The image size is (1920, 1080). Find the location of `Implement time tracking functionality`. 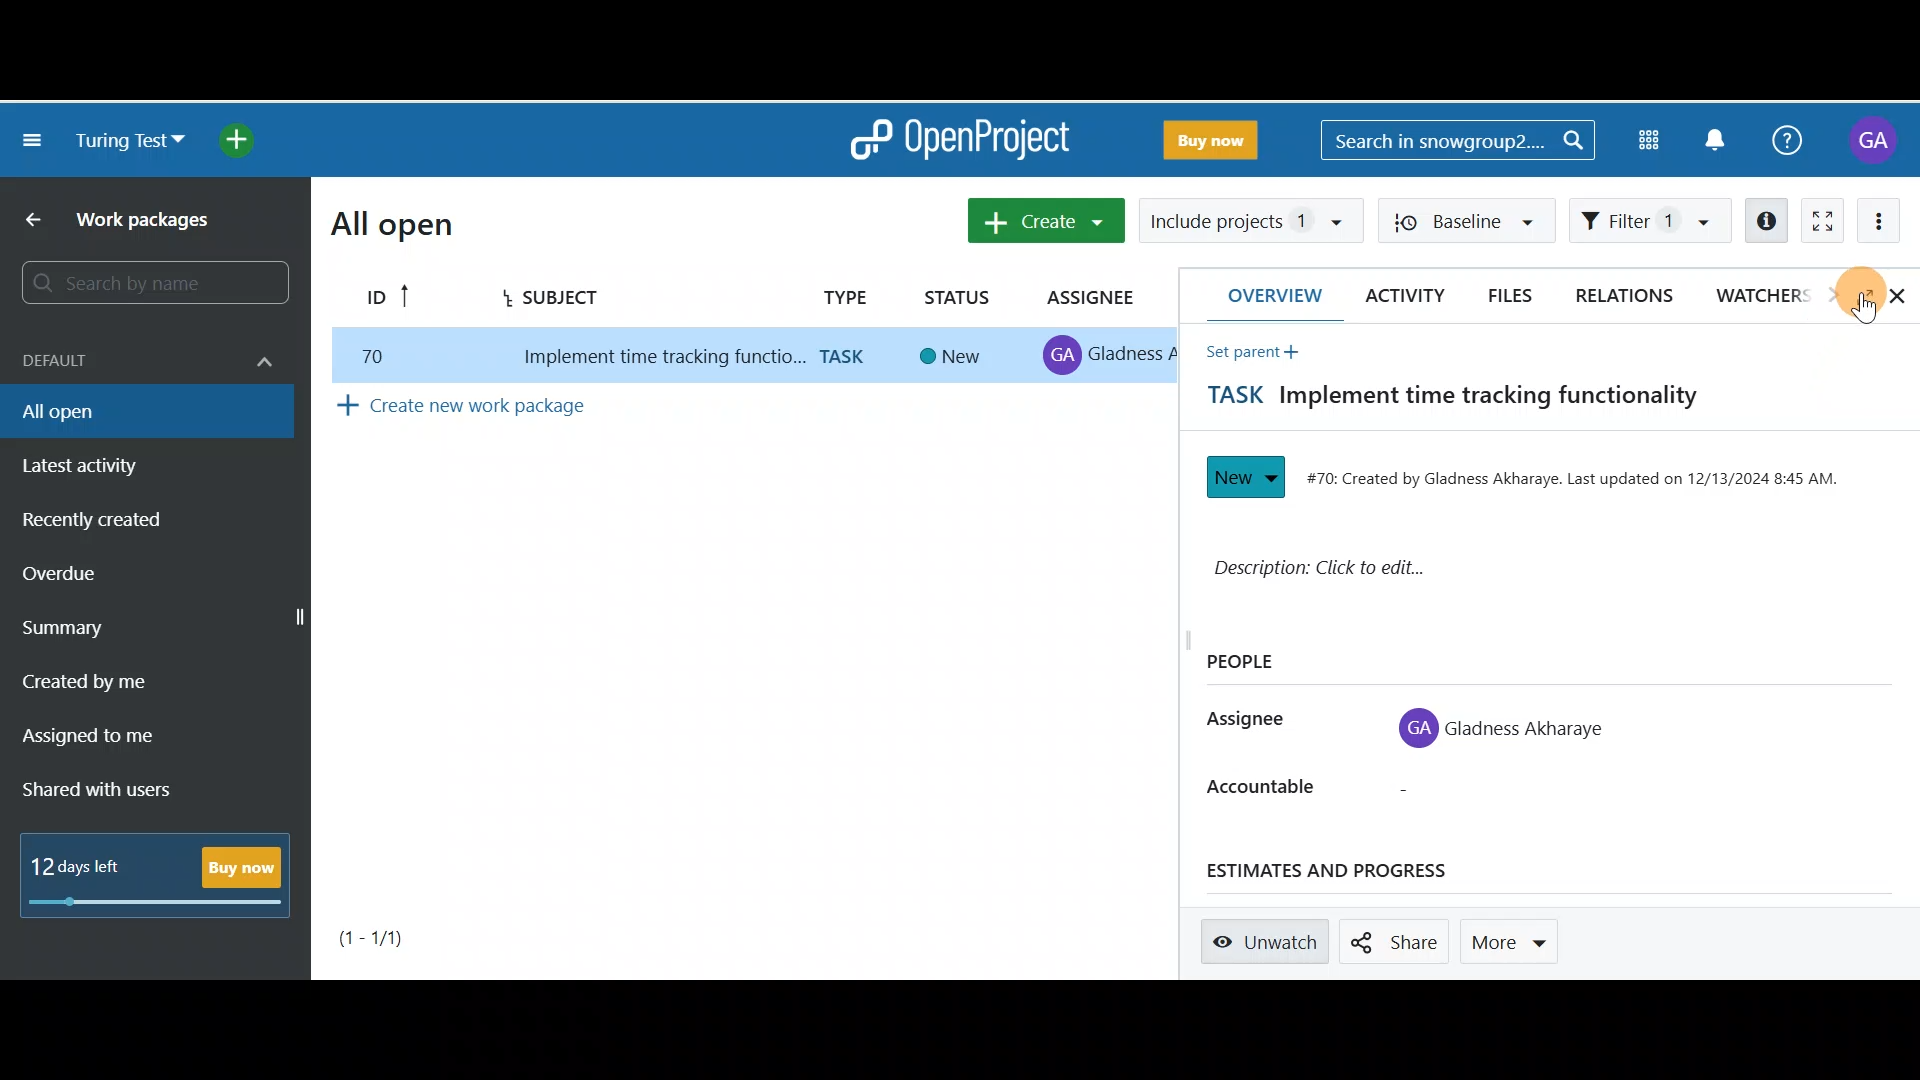

Implement time tracking functionality is located at coordinates (703, 357).